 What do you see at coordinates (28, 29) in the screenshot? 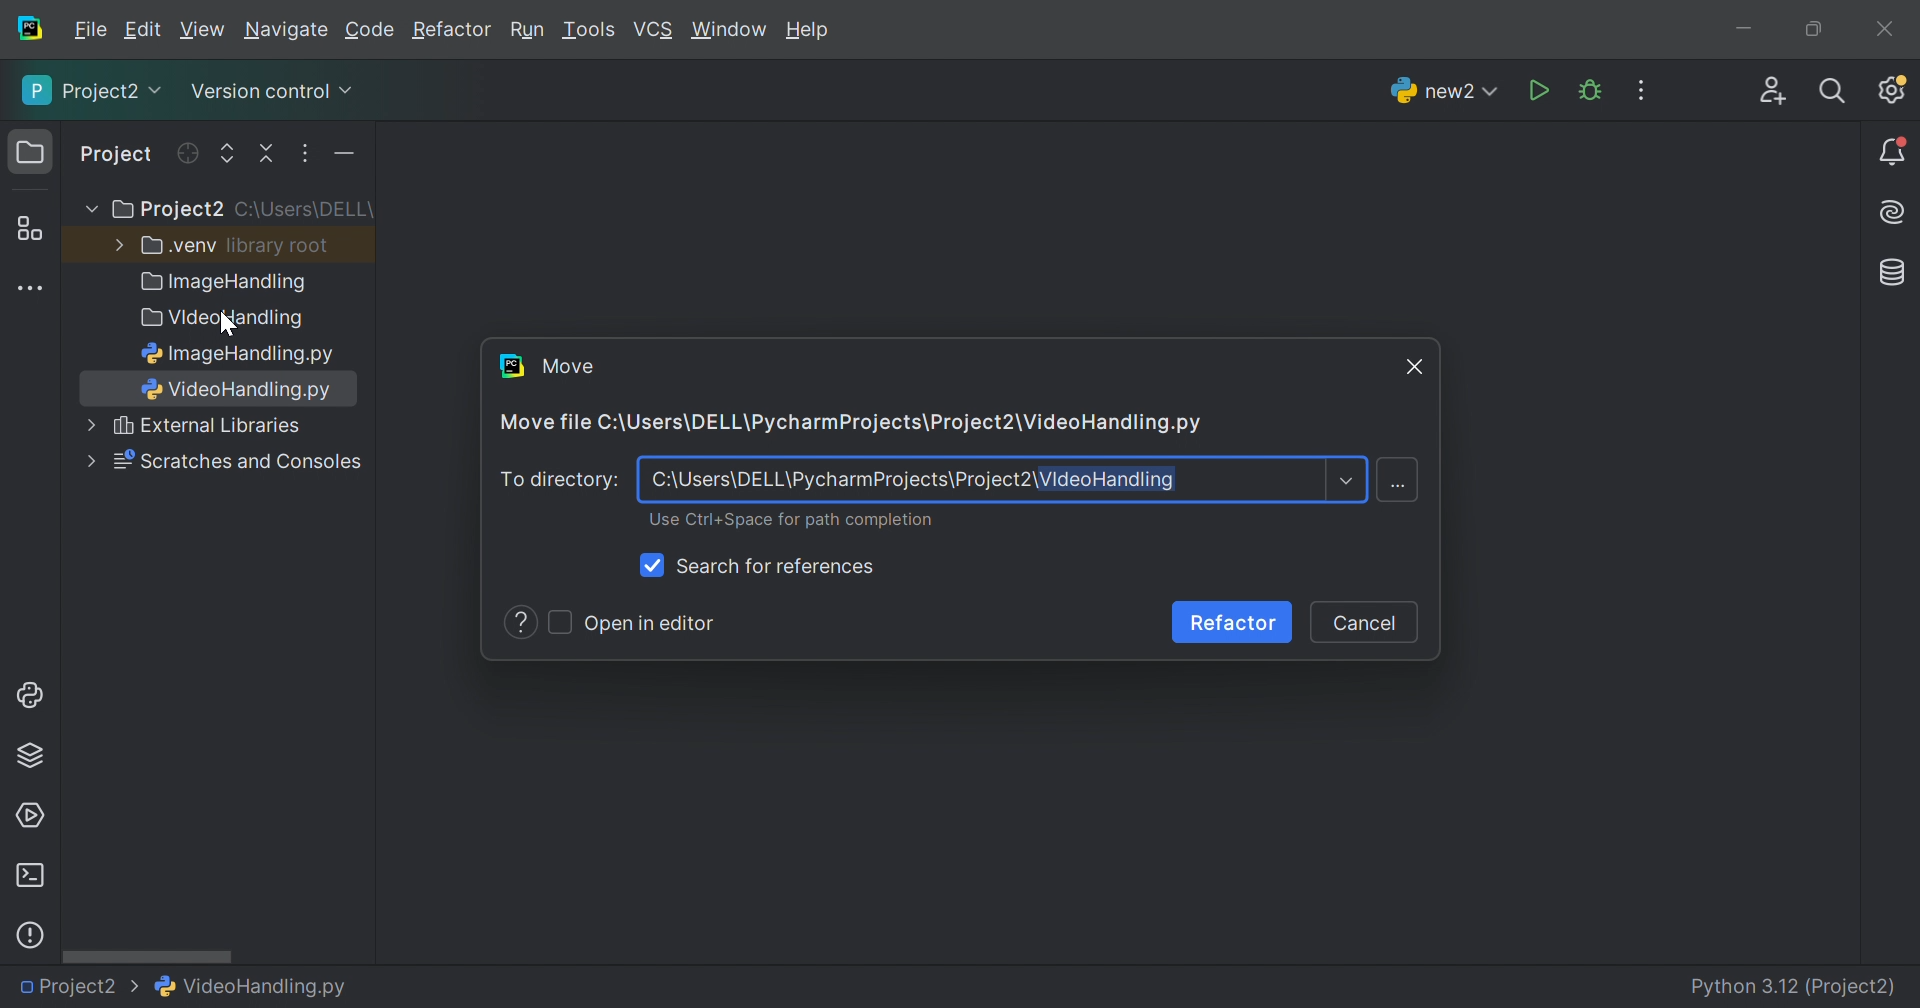
I see `PyCharm icon` at bounding box center [28, 29].